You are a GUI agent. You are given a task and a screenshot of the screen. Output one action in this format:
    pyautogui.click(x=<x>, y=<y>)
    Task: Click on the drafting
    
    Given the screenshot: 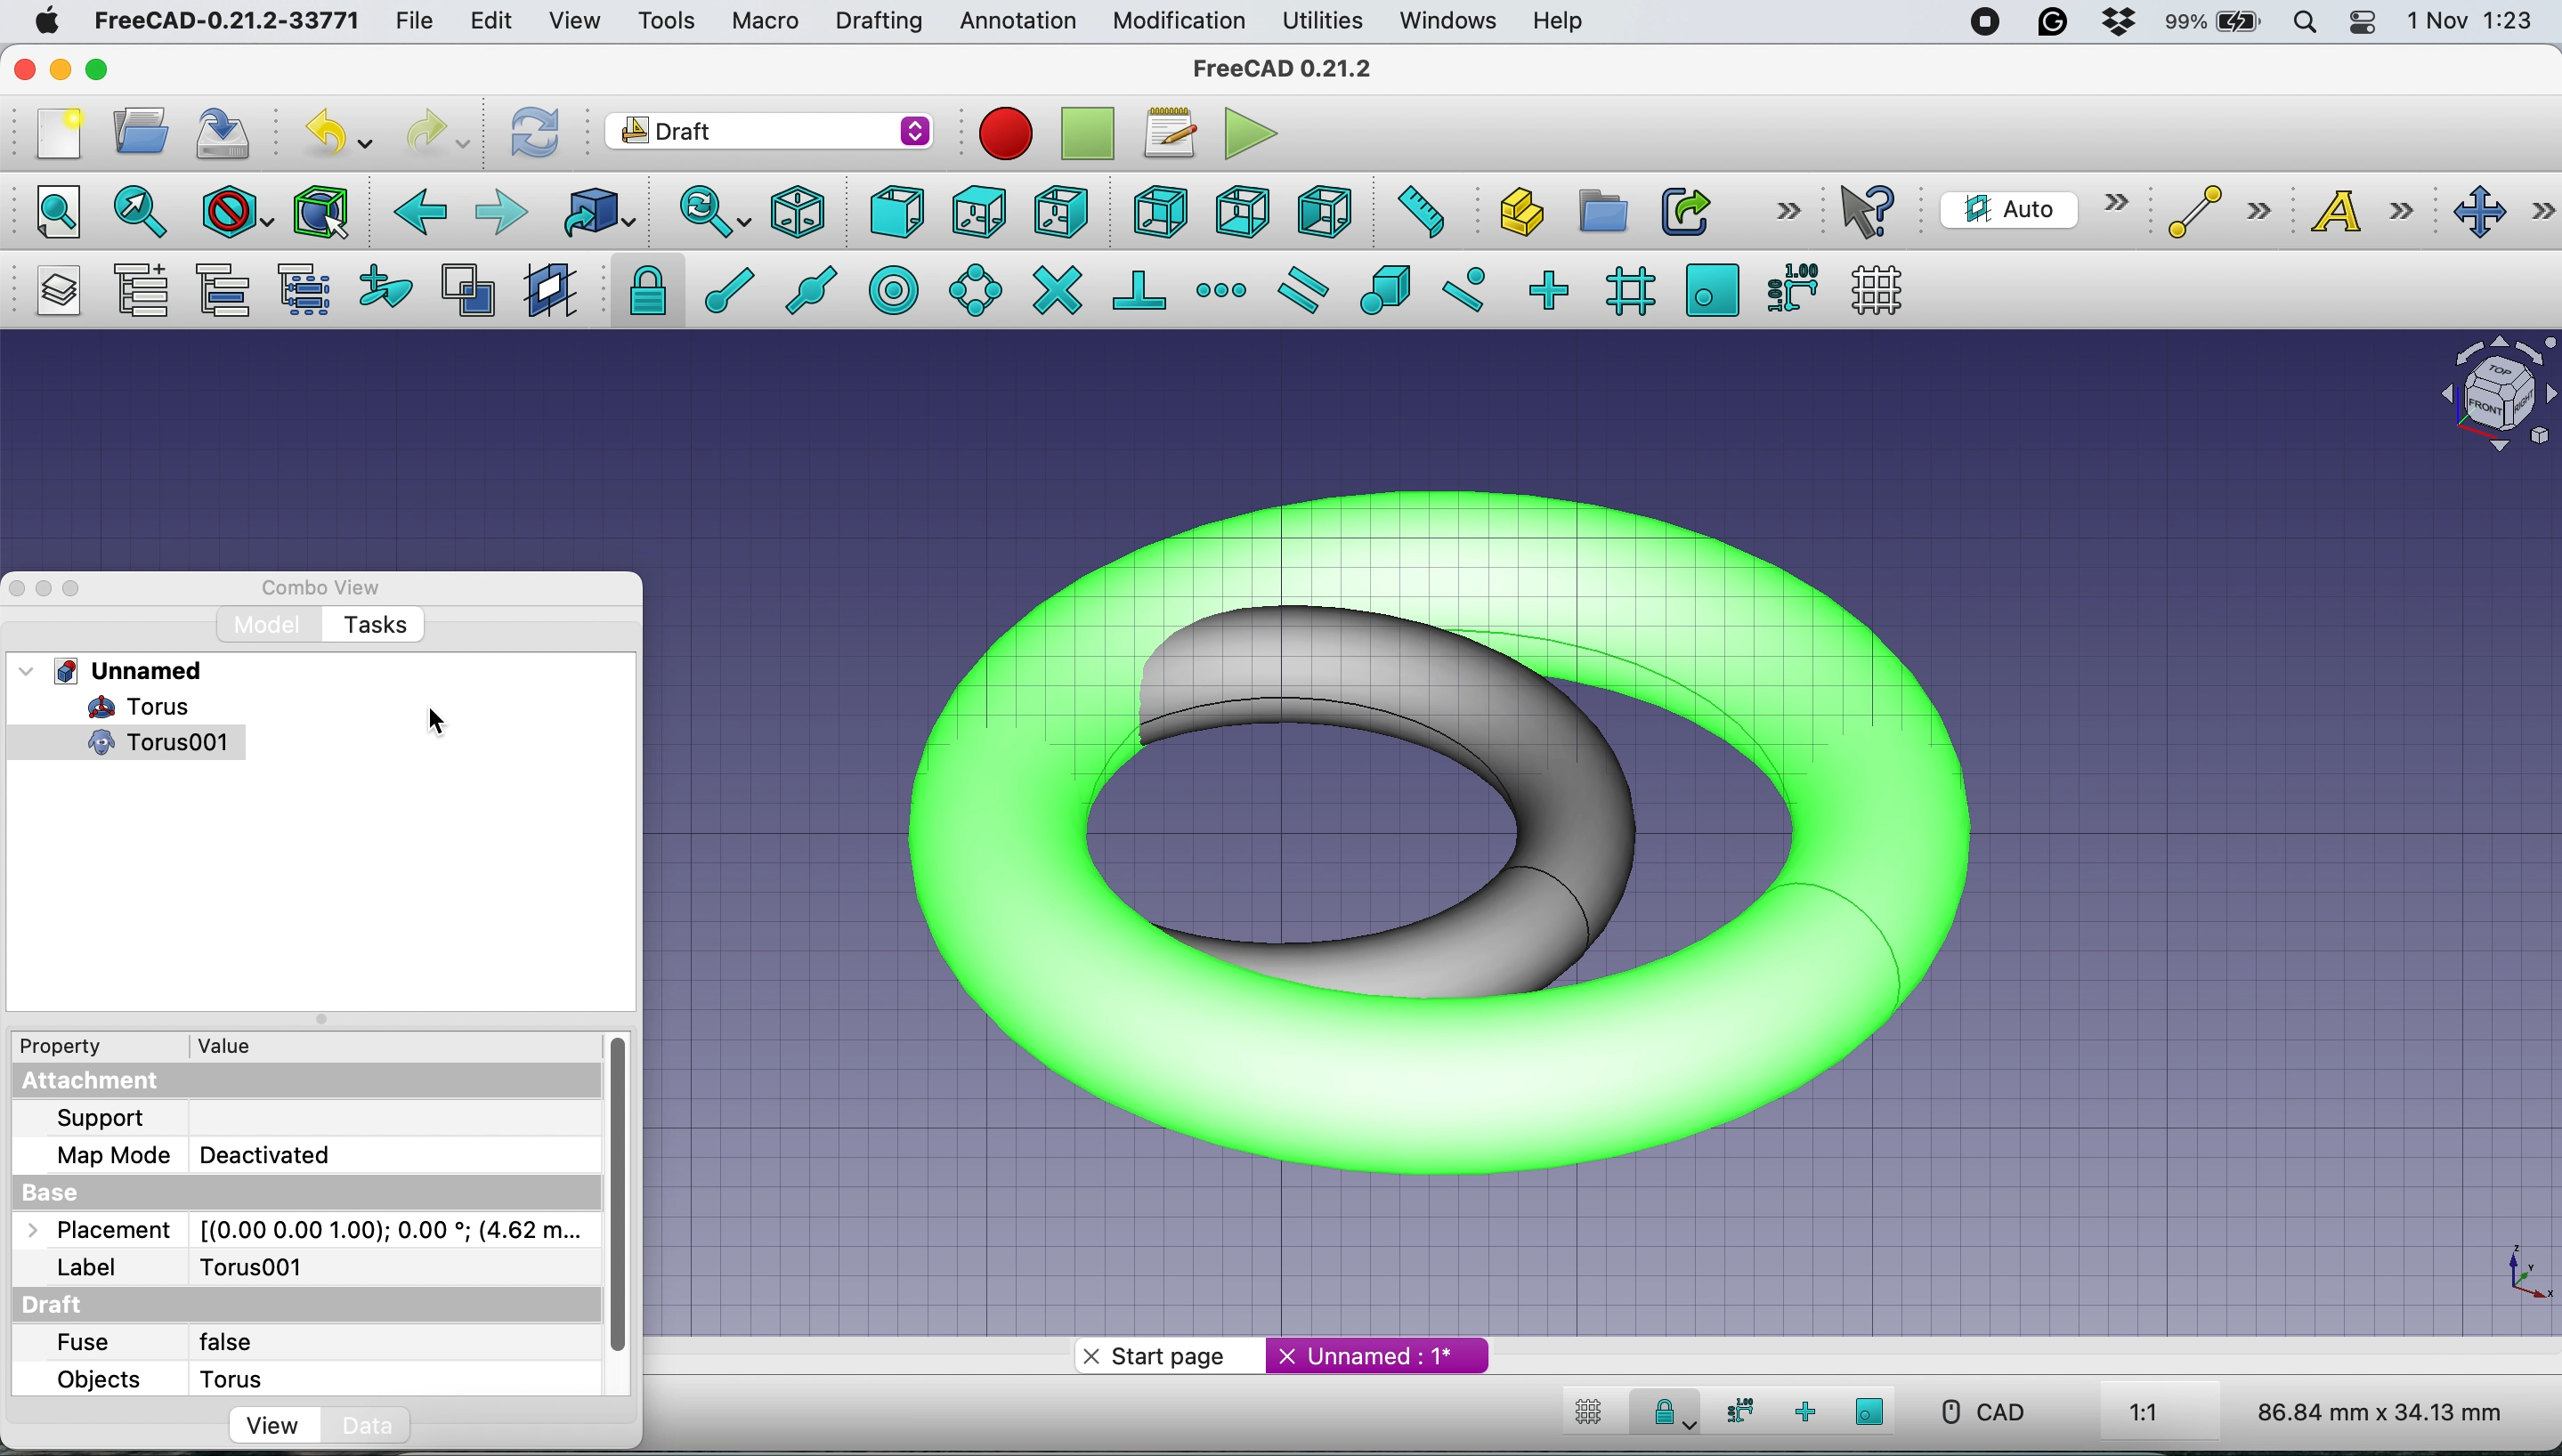 What is the action you would take?
    pyautogui.click(x=878, y=23)
    